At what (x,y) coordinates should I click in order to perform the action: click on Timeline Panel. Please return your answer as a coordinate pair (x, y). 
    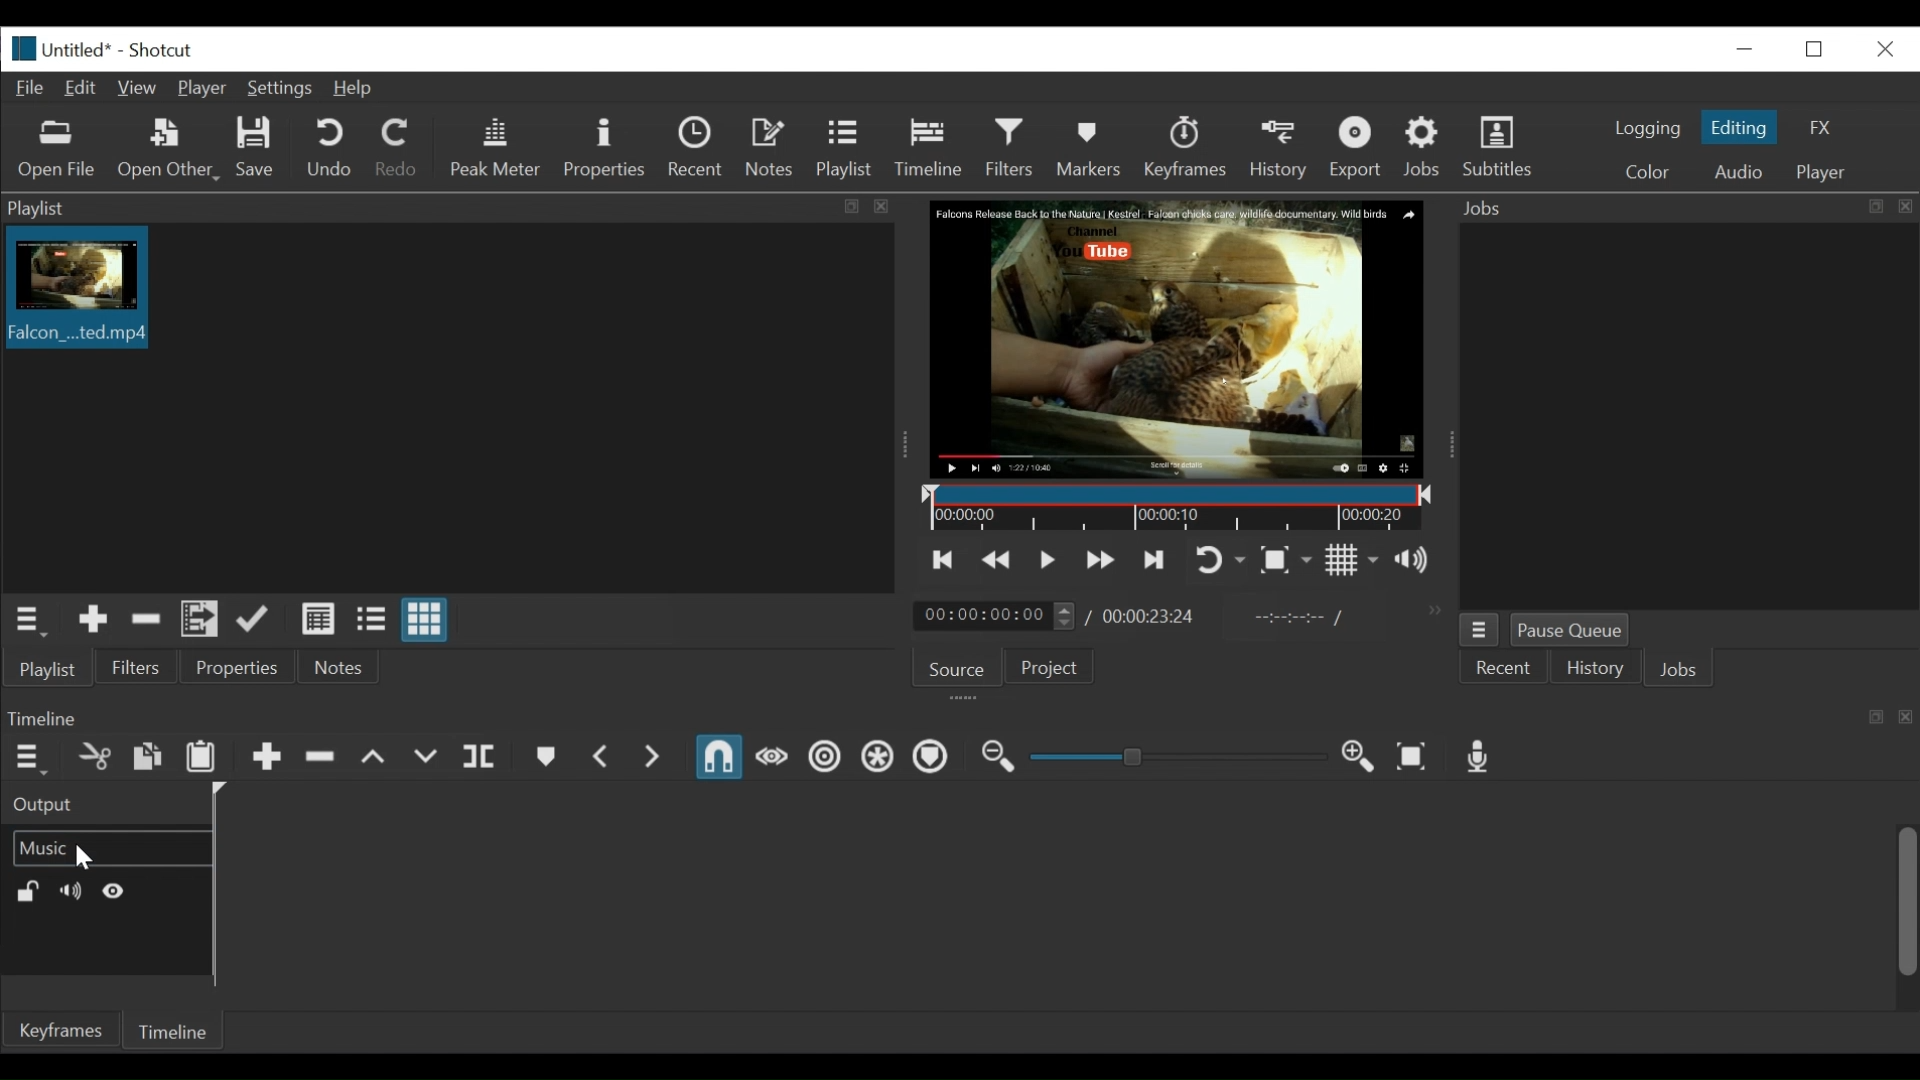
    Looking at the image, I should click on (958, 720).